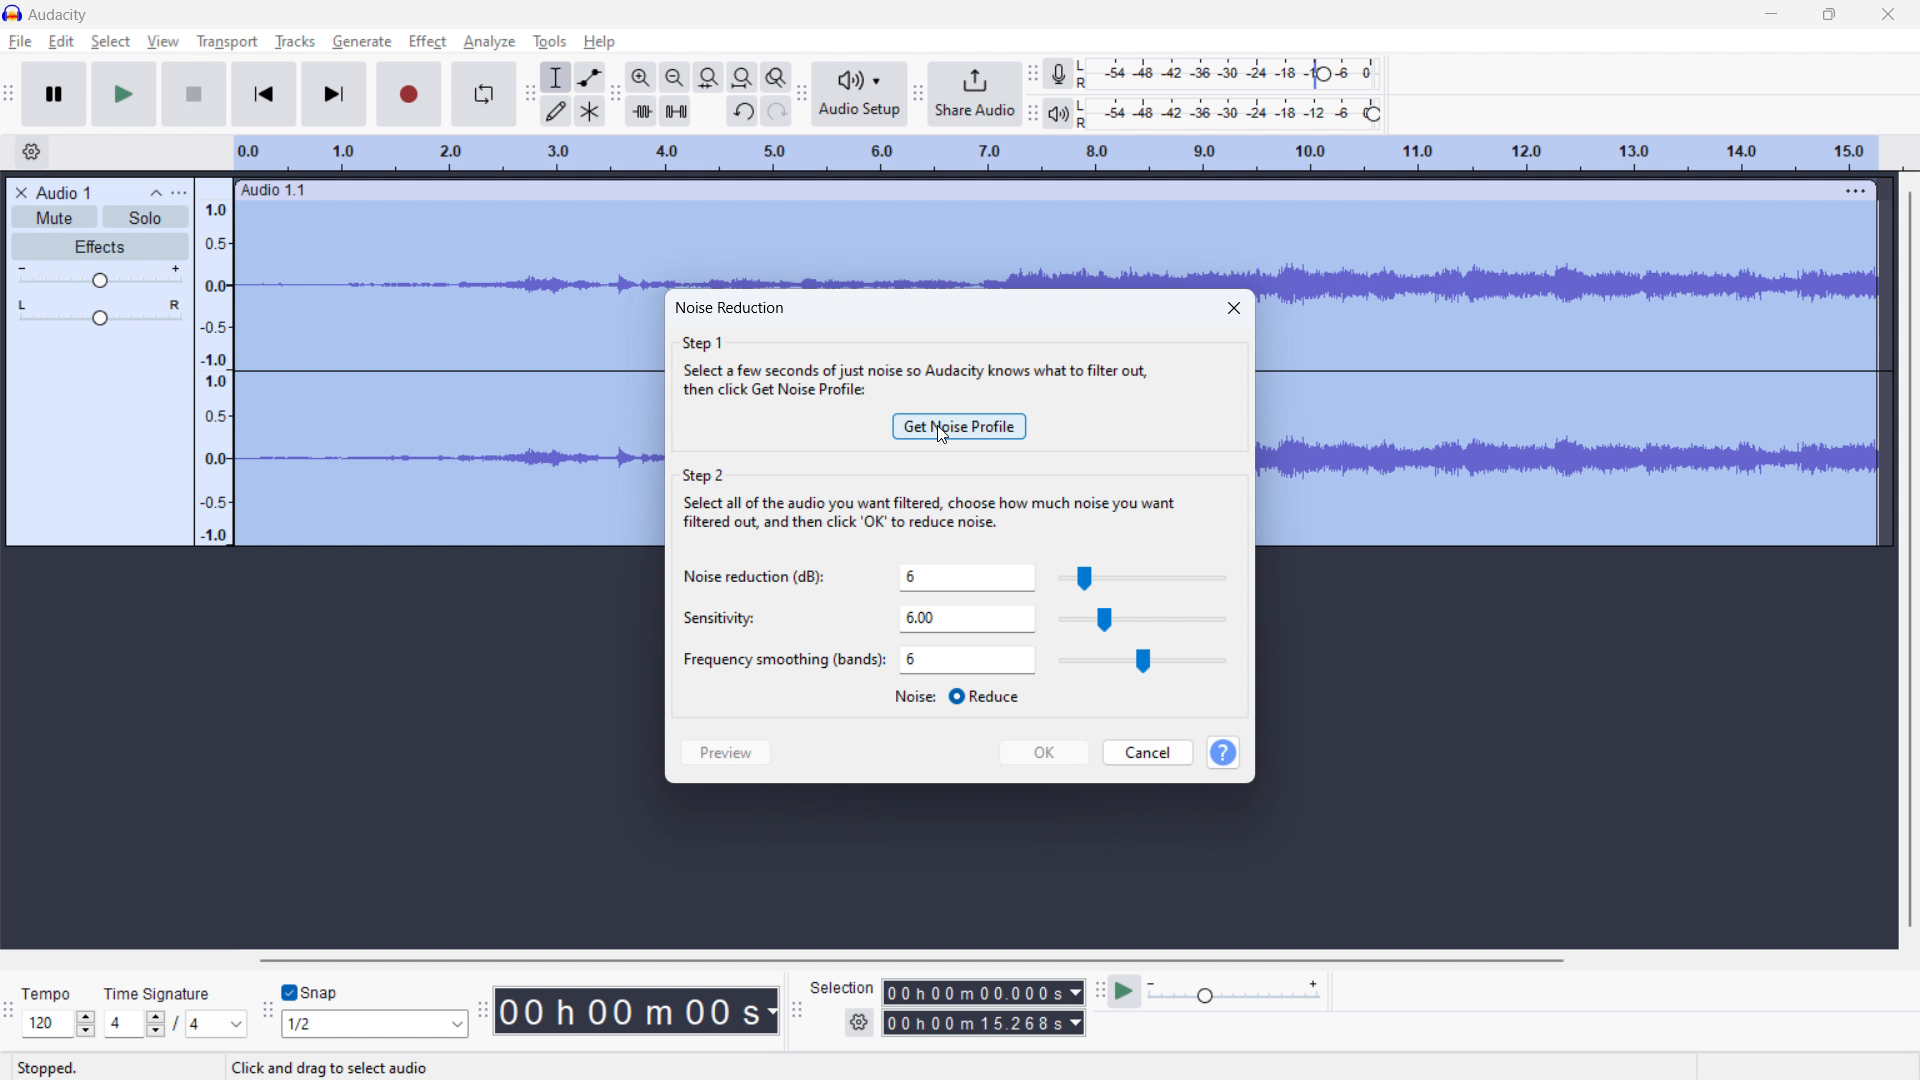 The height and width of the screenshot is (1080, 1920). Describe the element at coordinates (59, 15) in the screenshot. I see `title` at that location.